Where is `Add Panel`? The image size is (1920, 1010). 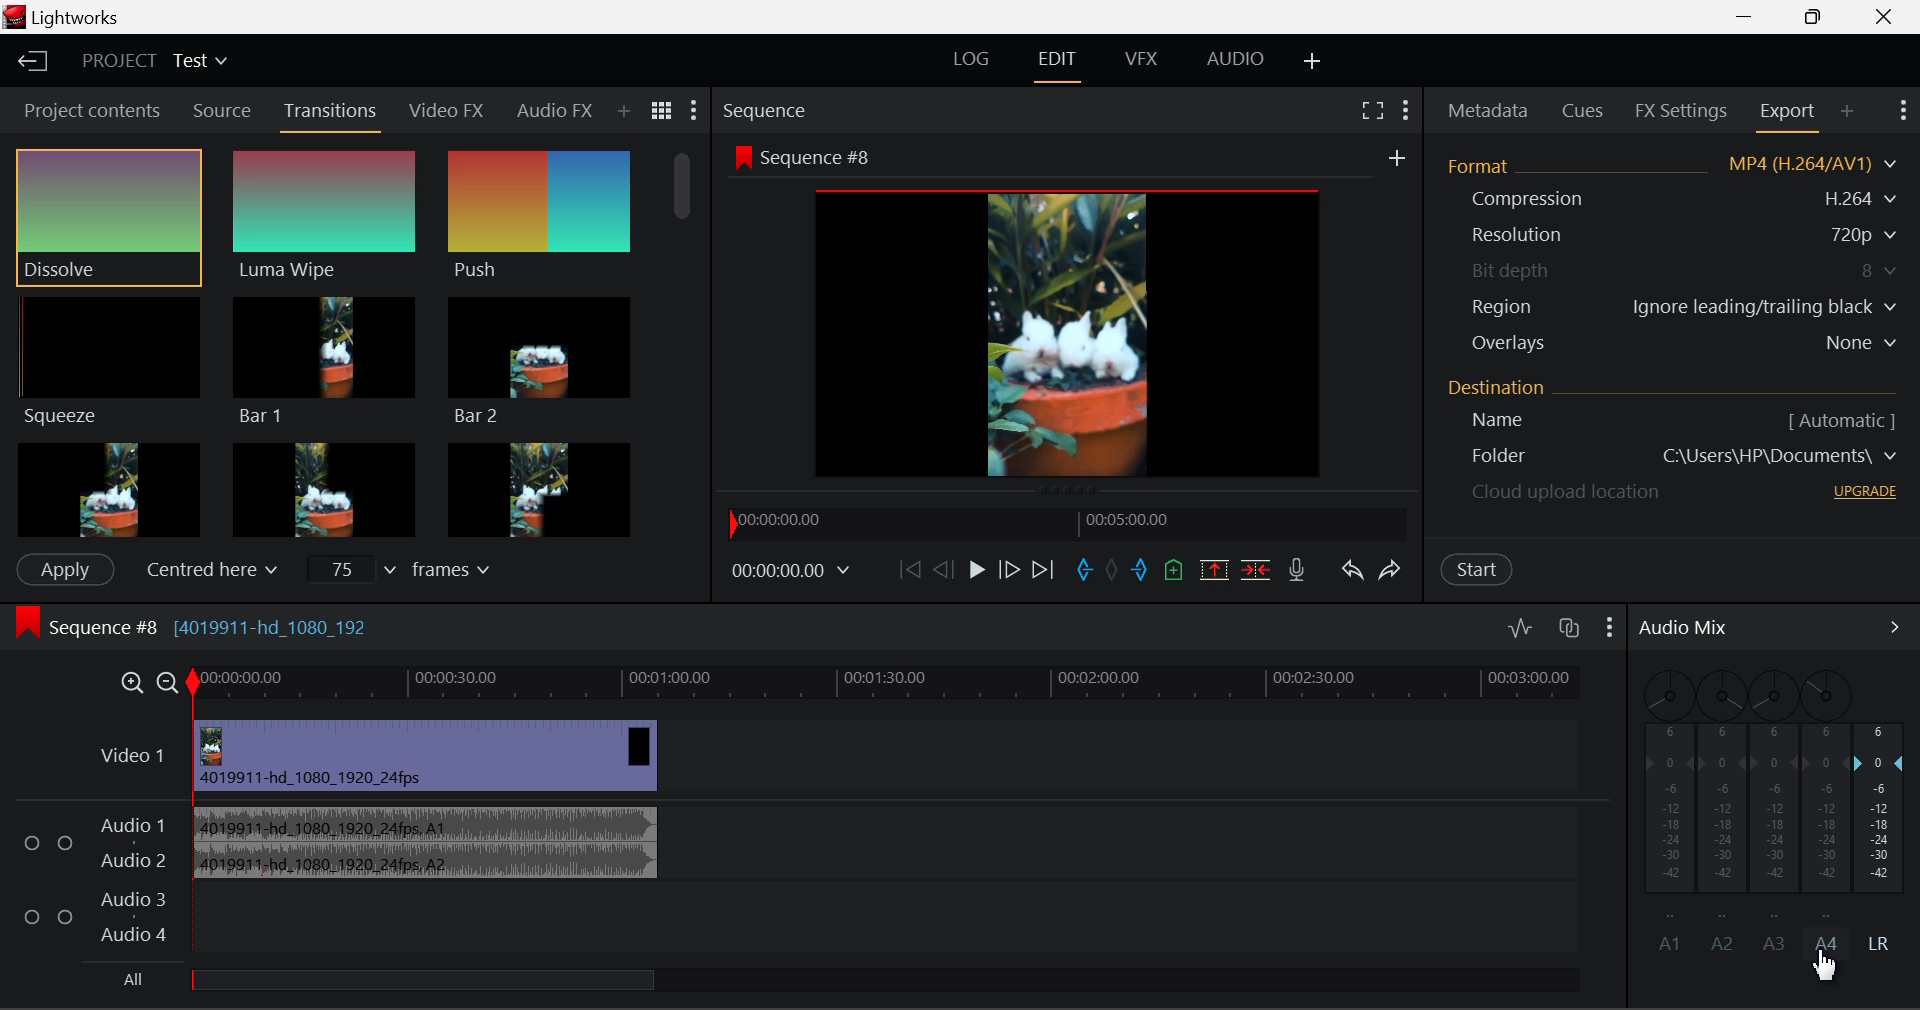 Add Panel is located at coordinates (624, 111).